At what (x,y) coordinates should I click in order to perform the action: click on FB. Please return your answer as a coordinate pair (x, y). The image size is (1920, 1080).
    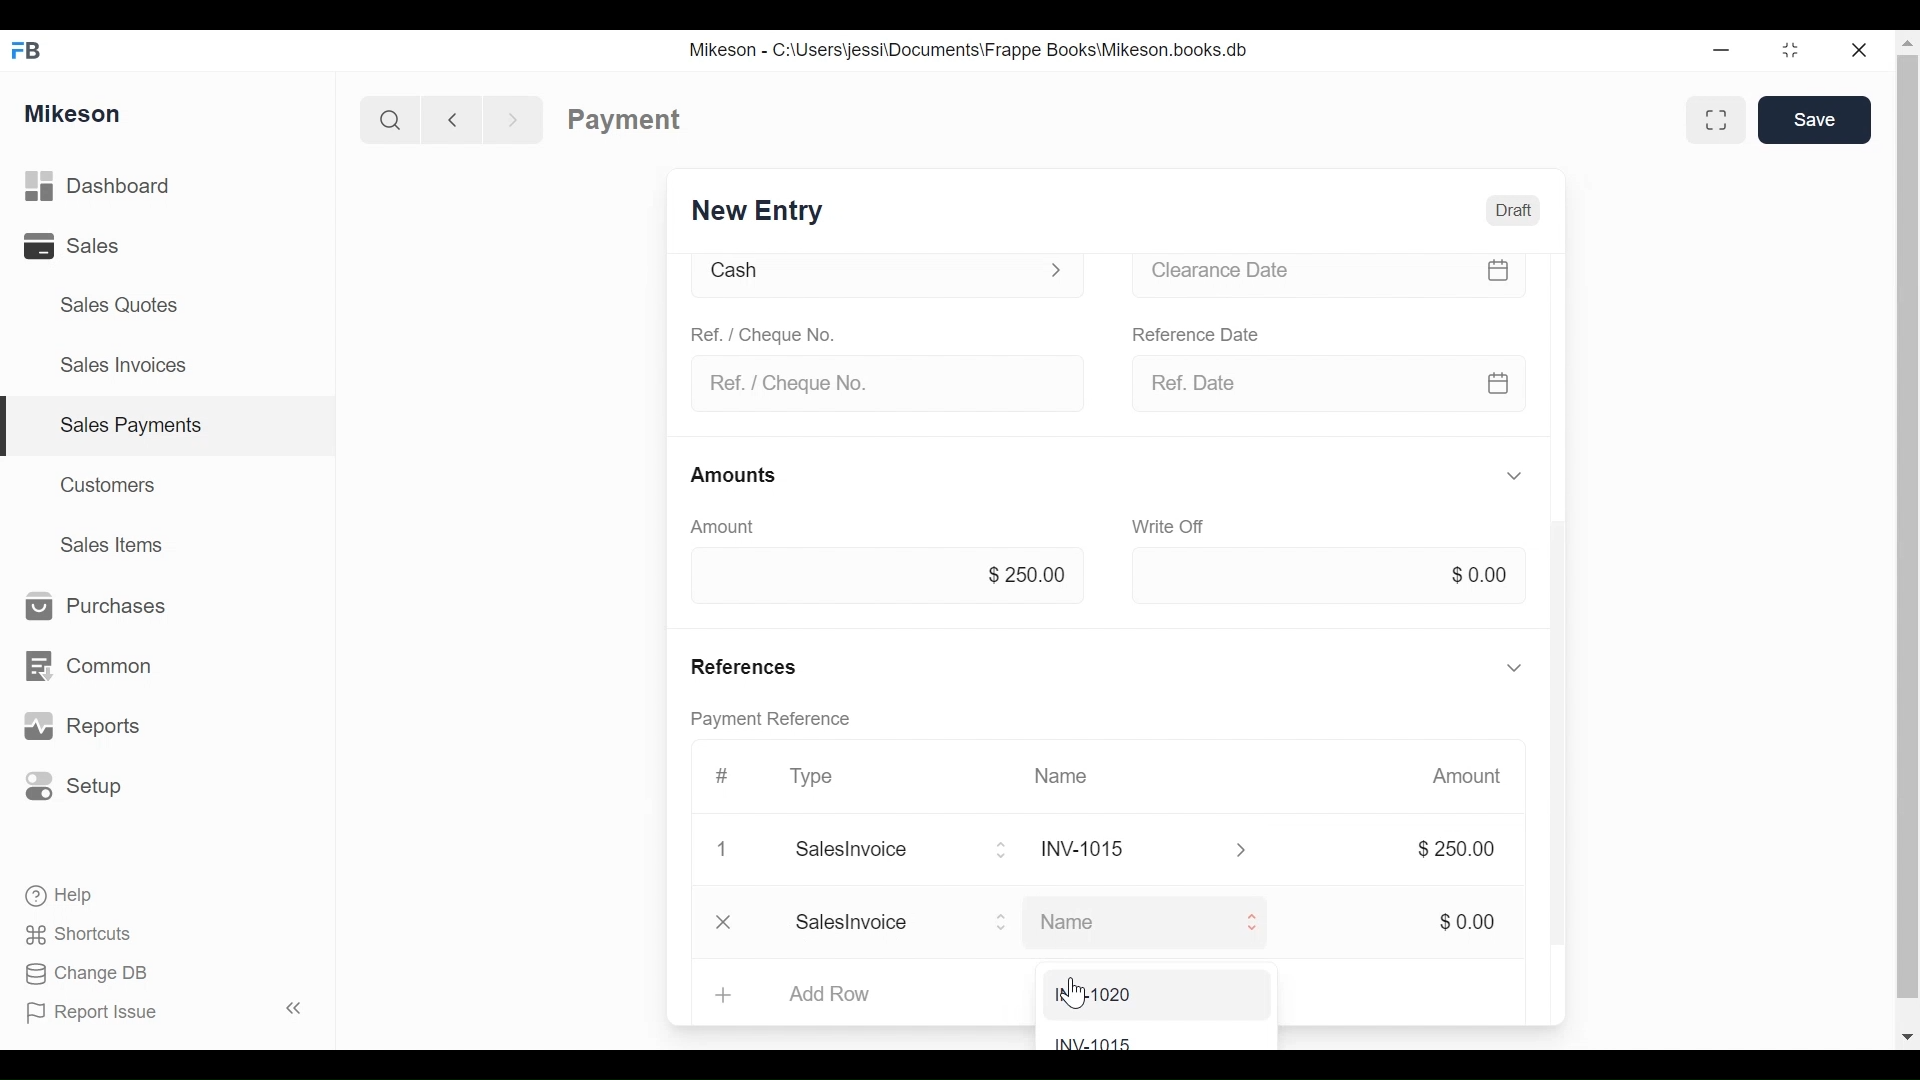
    Looking at the image, I should click on (32, 47).